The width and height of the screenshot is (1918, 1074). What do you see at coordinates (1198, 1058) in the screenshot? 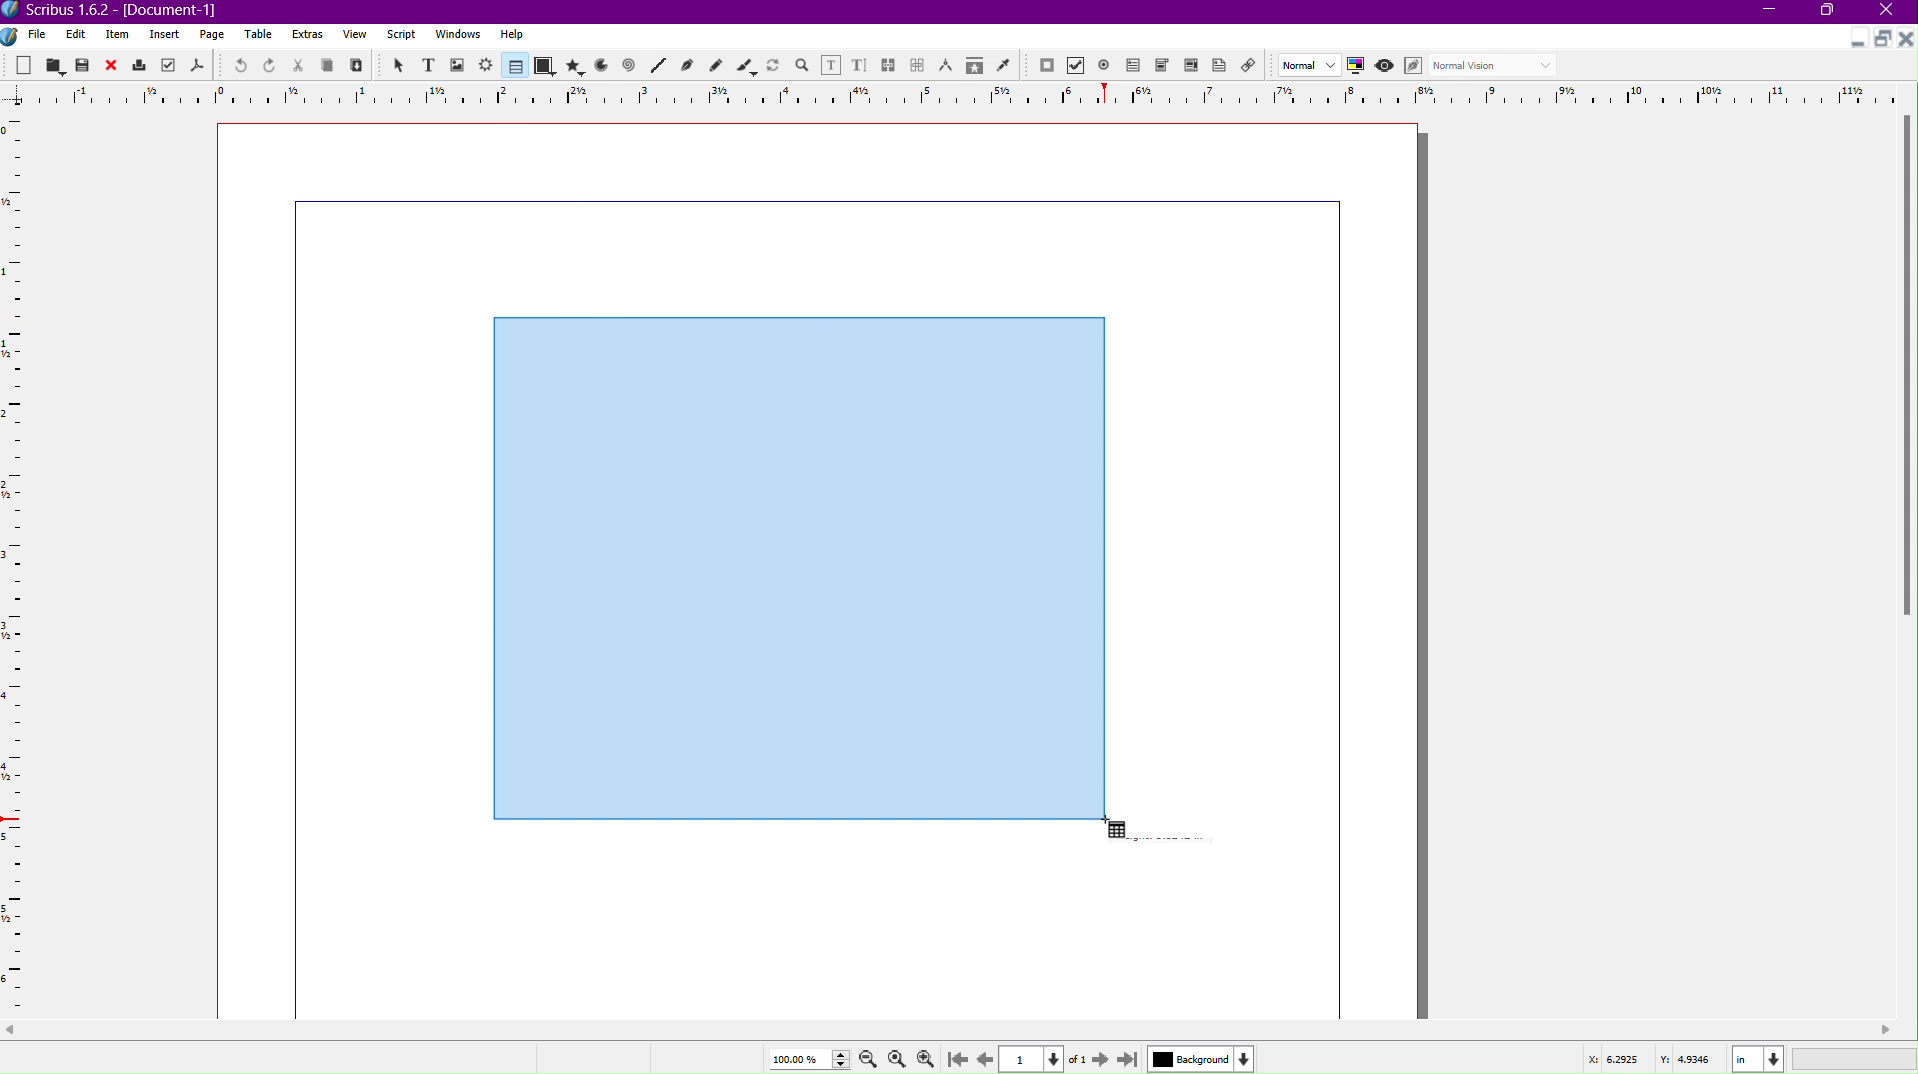
I see `Background Color` at bounding box center [1198, 1058].